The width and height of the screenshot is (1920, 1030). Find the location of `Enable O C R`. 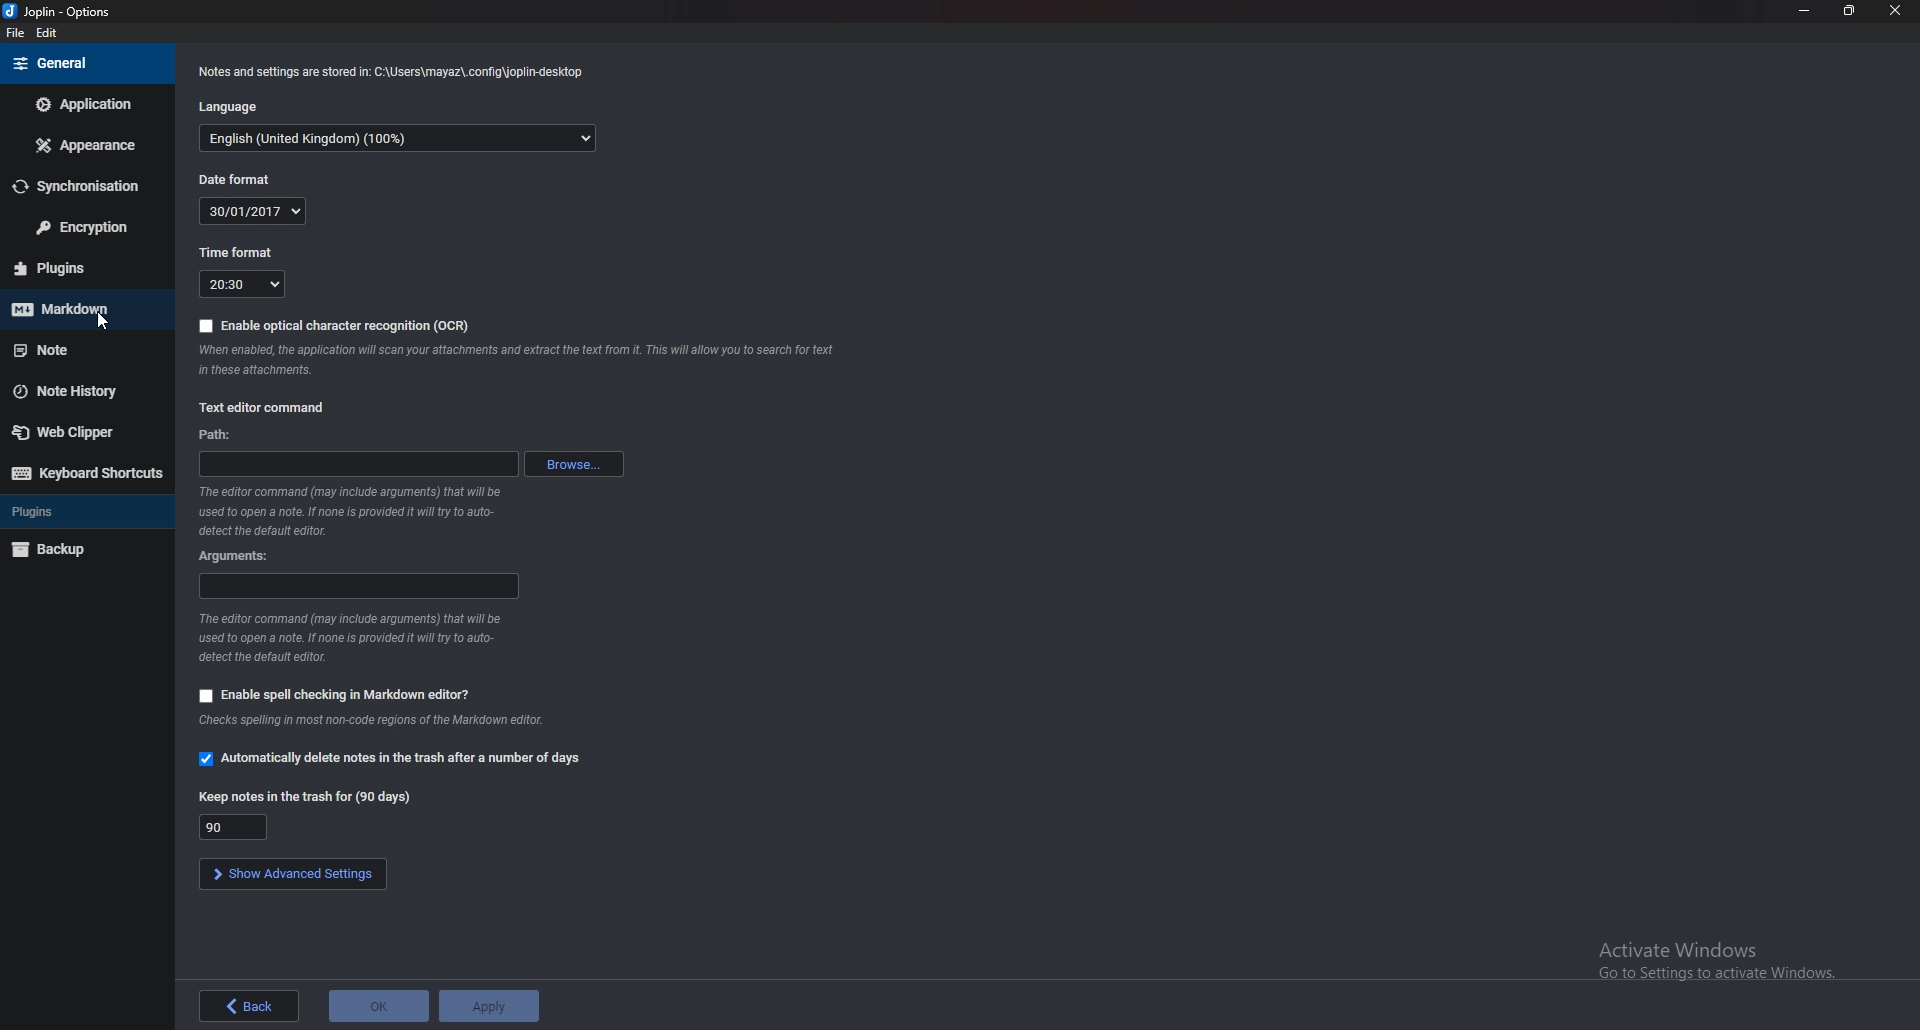

Enable O C R is located at coordinates (338, 325).